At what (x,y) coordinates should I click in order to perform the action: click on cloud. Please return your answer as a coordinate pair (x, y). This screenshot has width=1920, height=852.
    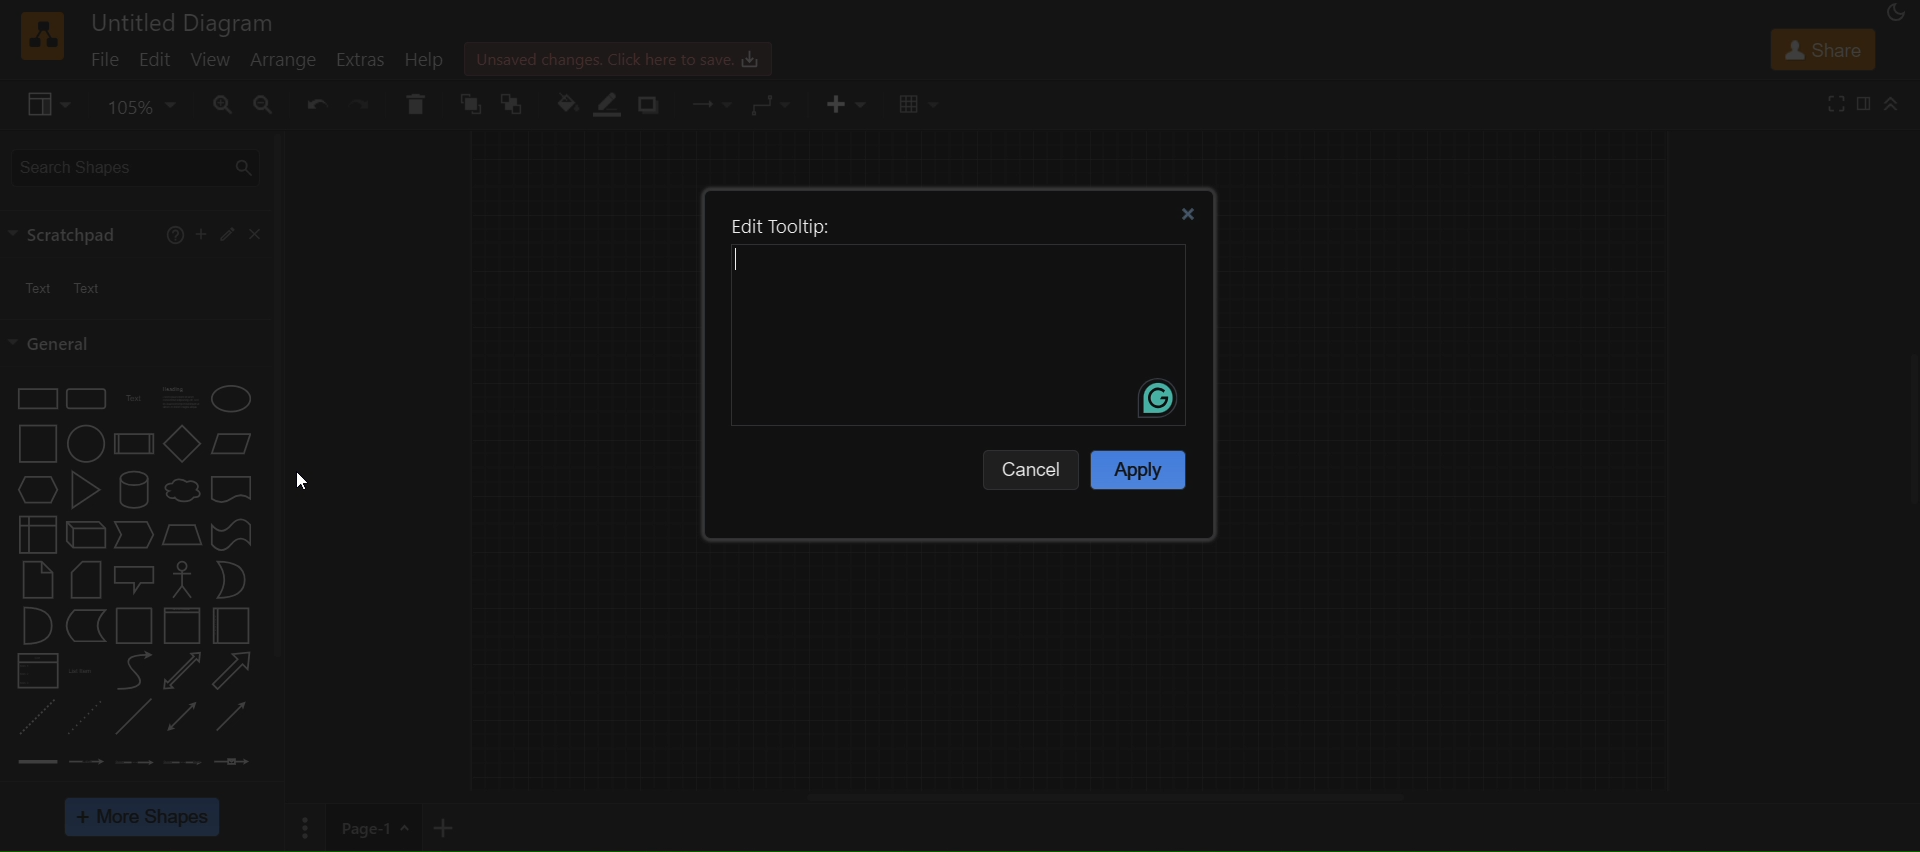
    Looking at the image, I should click on (181, 490).